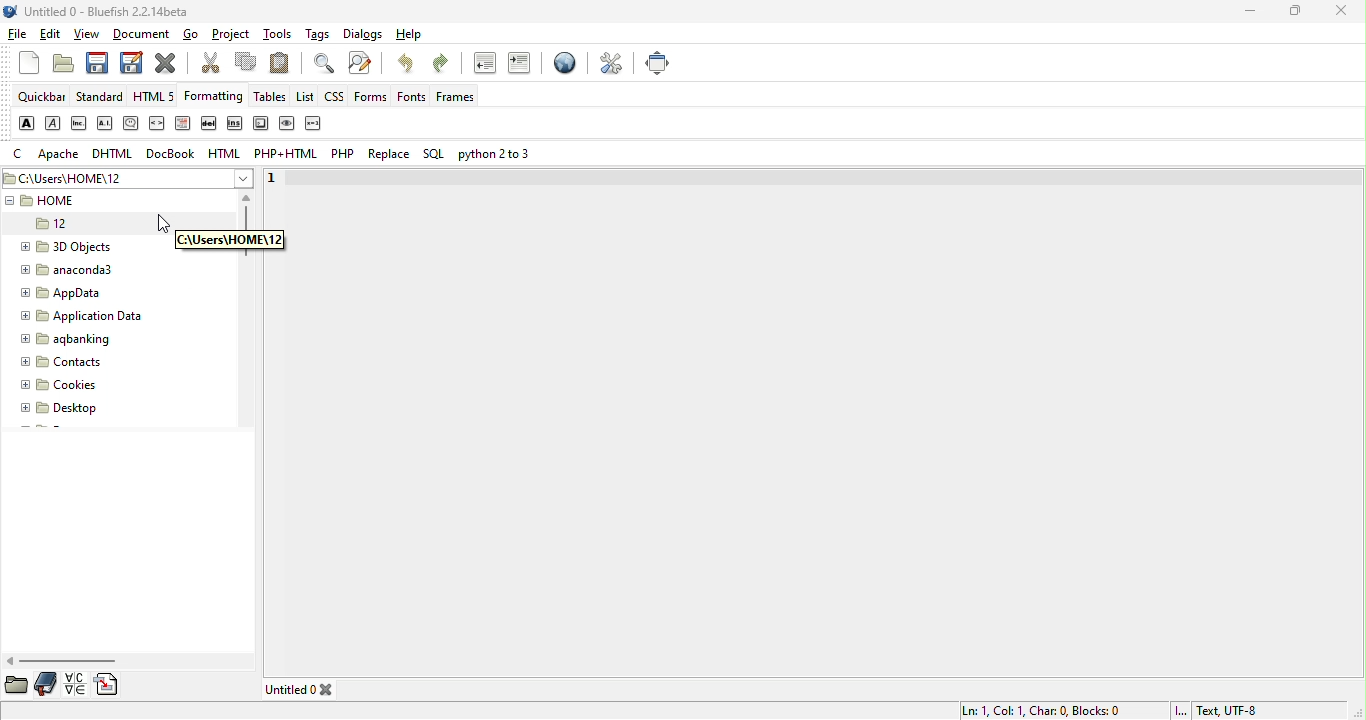  Describe the element at coordinates (1042, 708) in the screenshot. I see `ln 1, col 1,char 0, blocks 0` at that location.